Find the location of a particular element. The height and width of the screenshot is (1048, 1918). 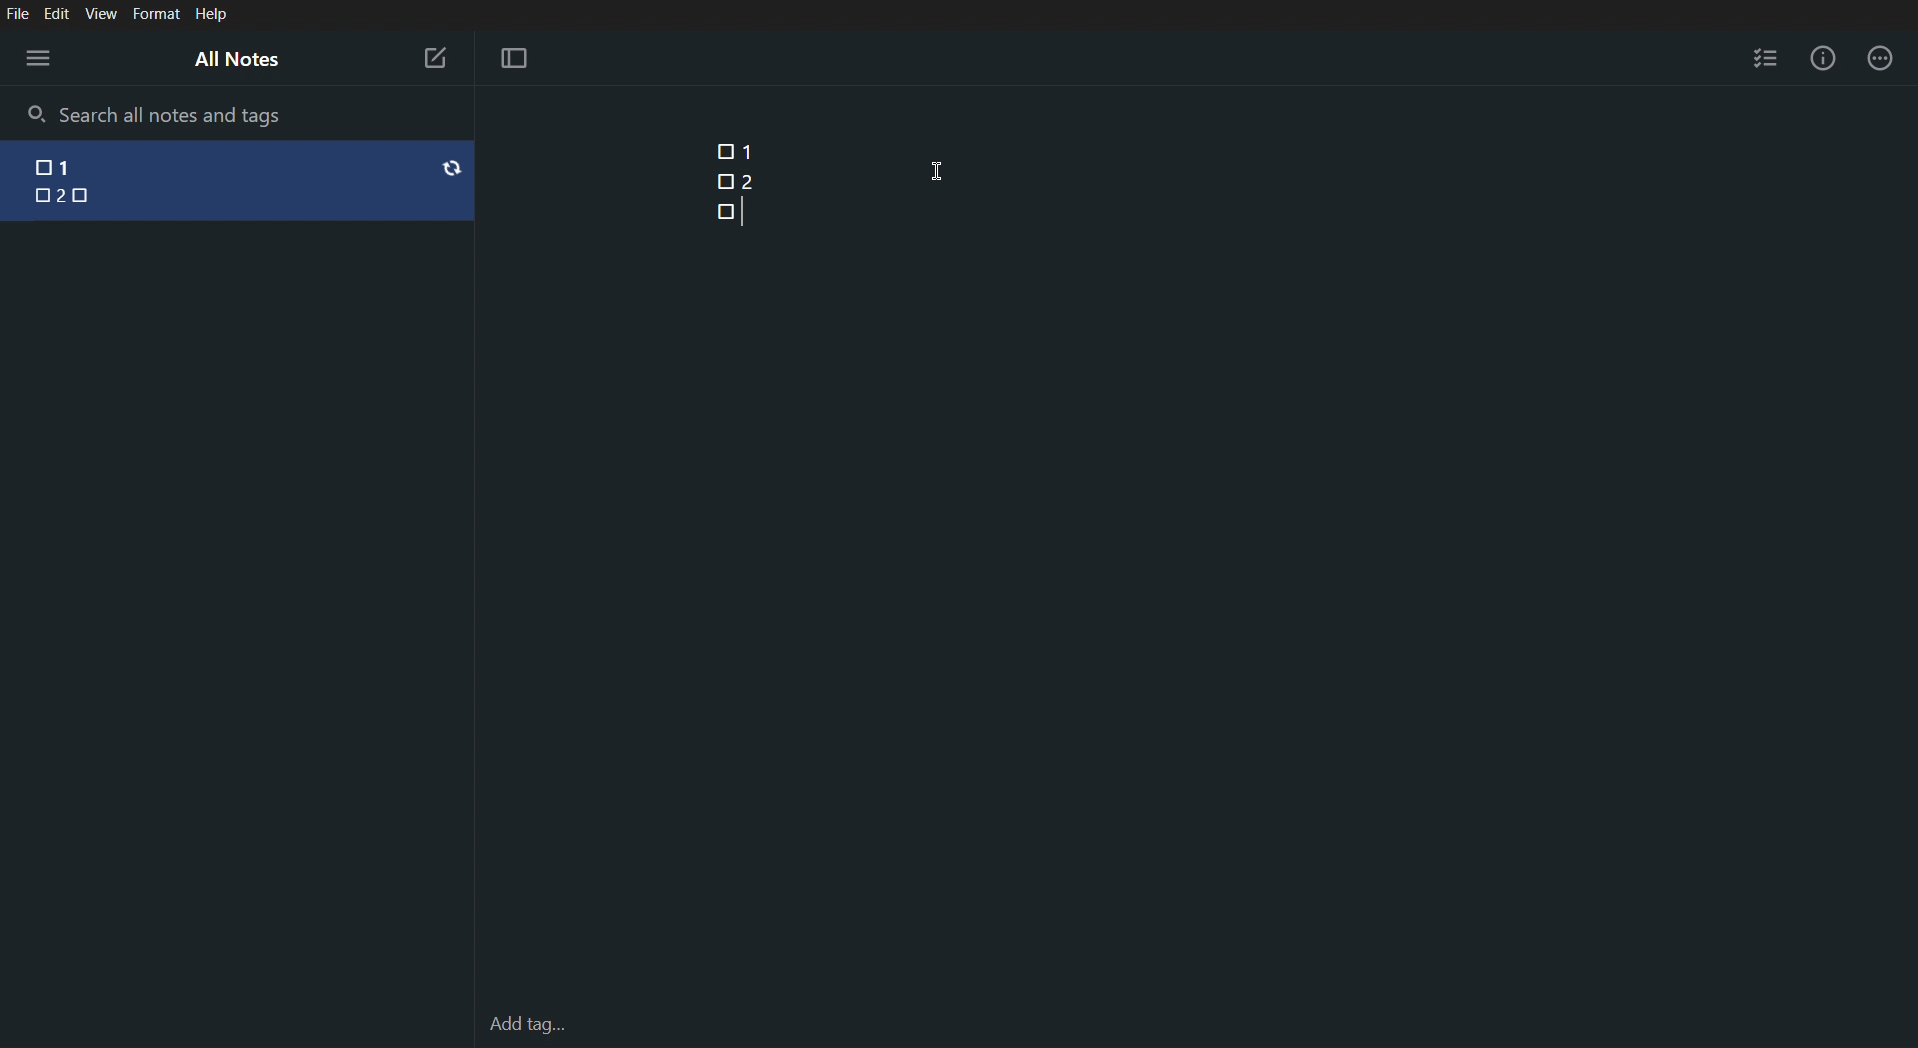

All Notes is located at coordinates (235, 58).